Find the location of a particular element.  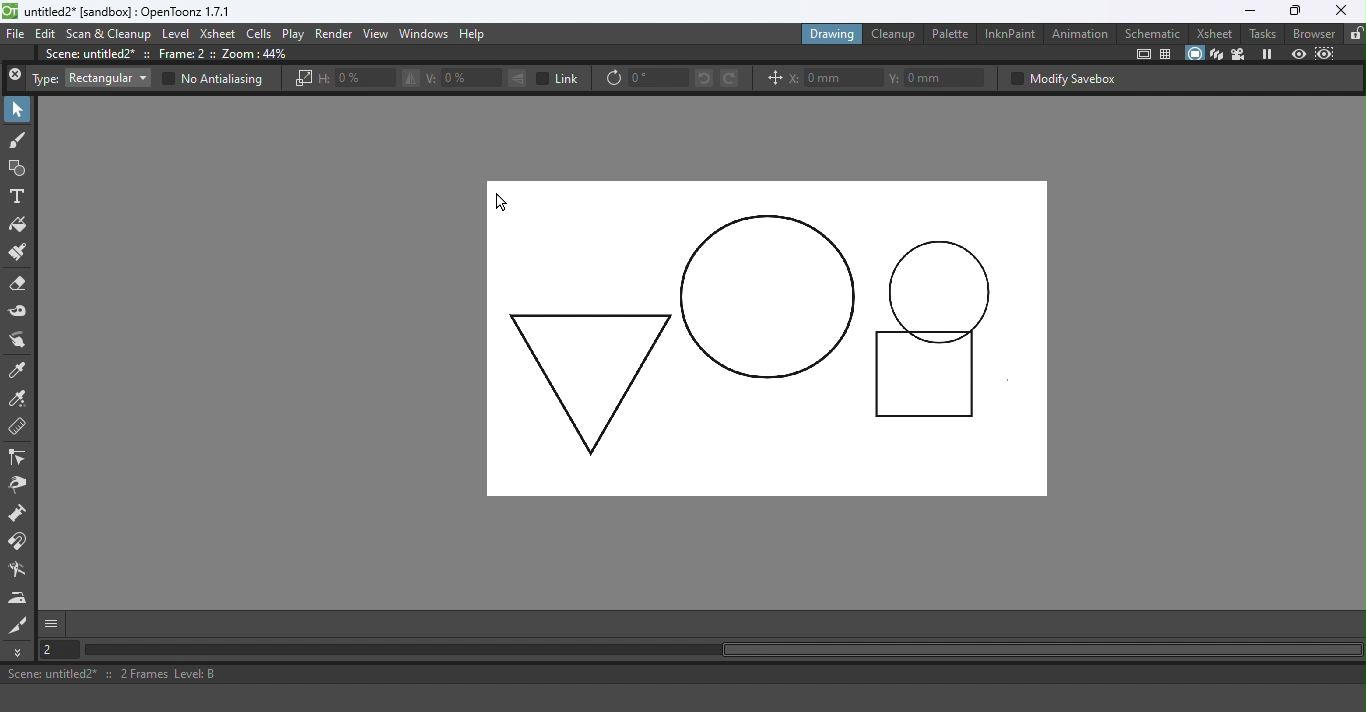

Flip selection vertically is located at coordinates (518, 78).